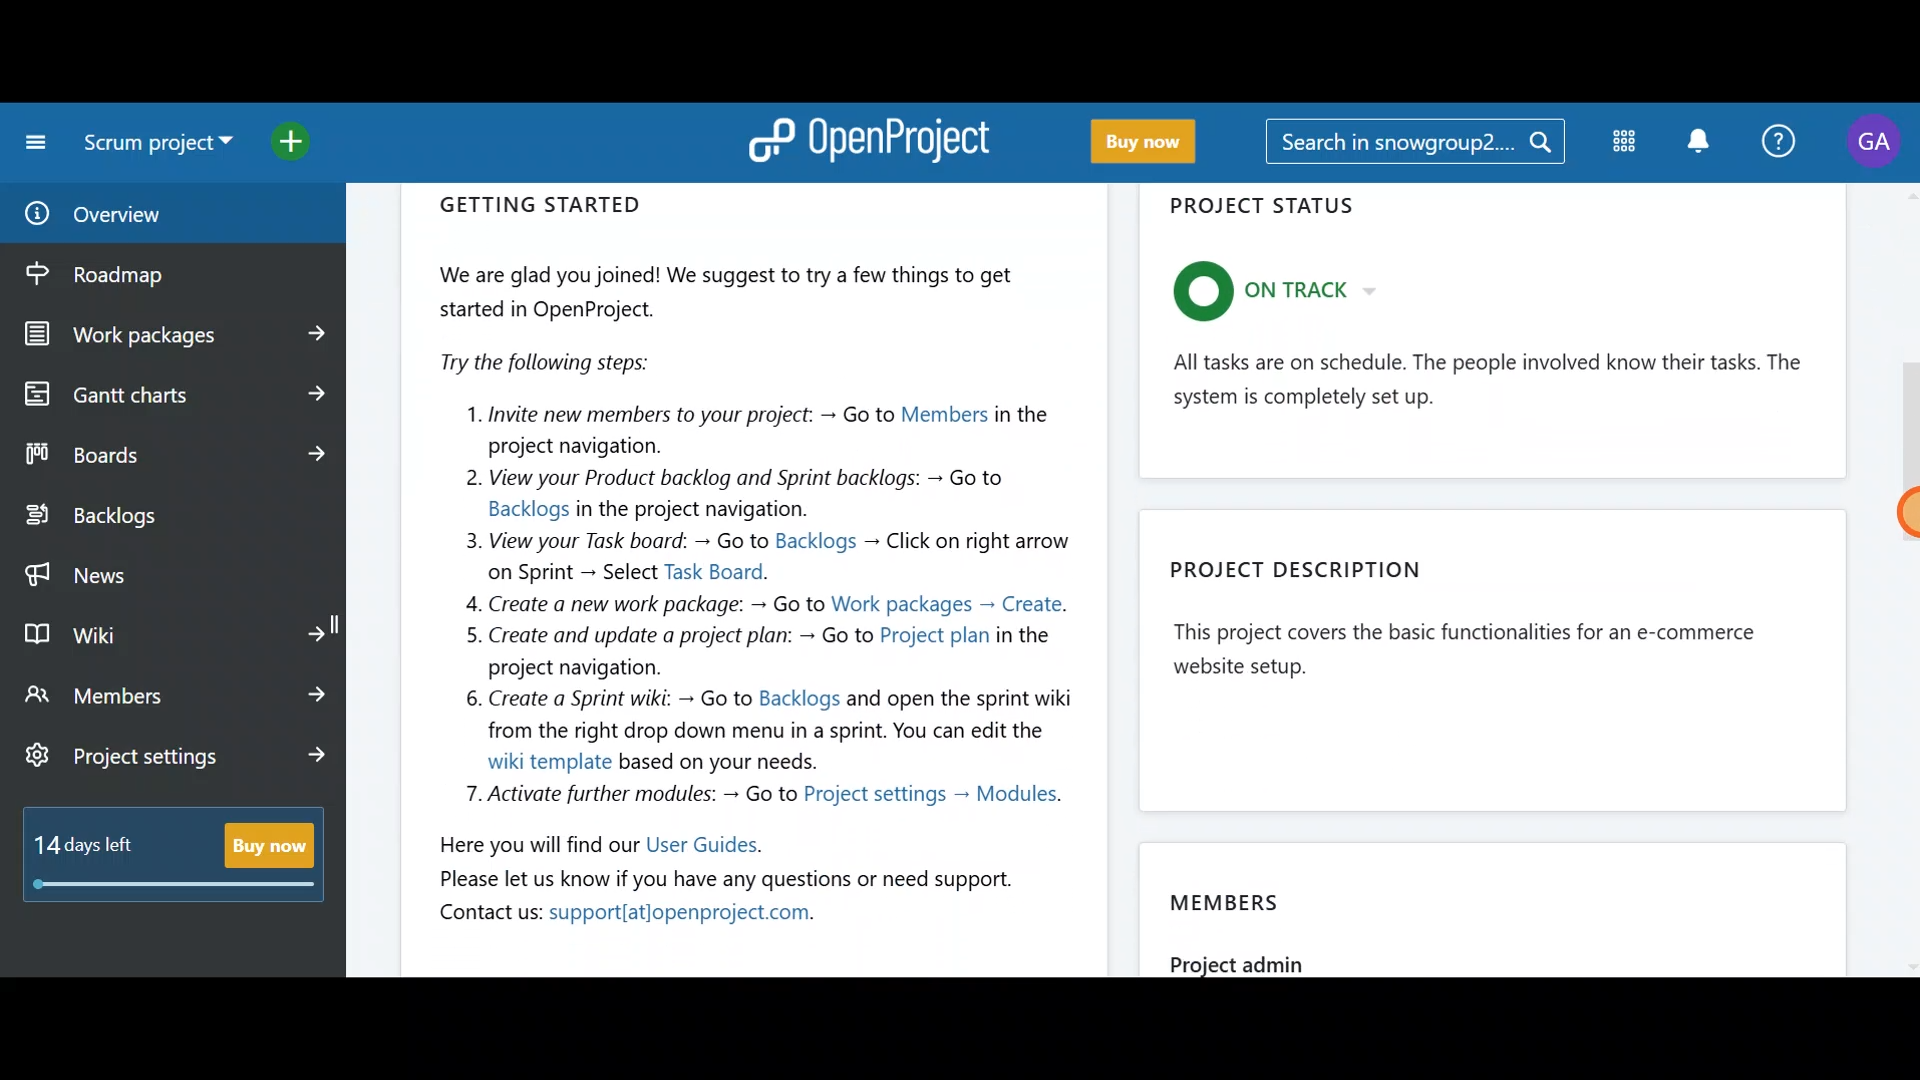  What do you see at coordinates (178, 759) in the screenshot?
I see `Project settings` at bounding box center [178, 759].